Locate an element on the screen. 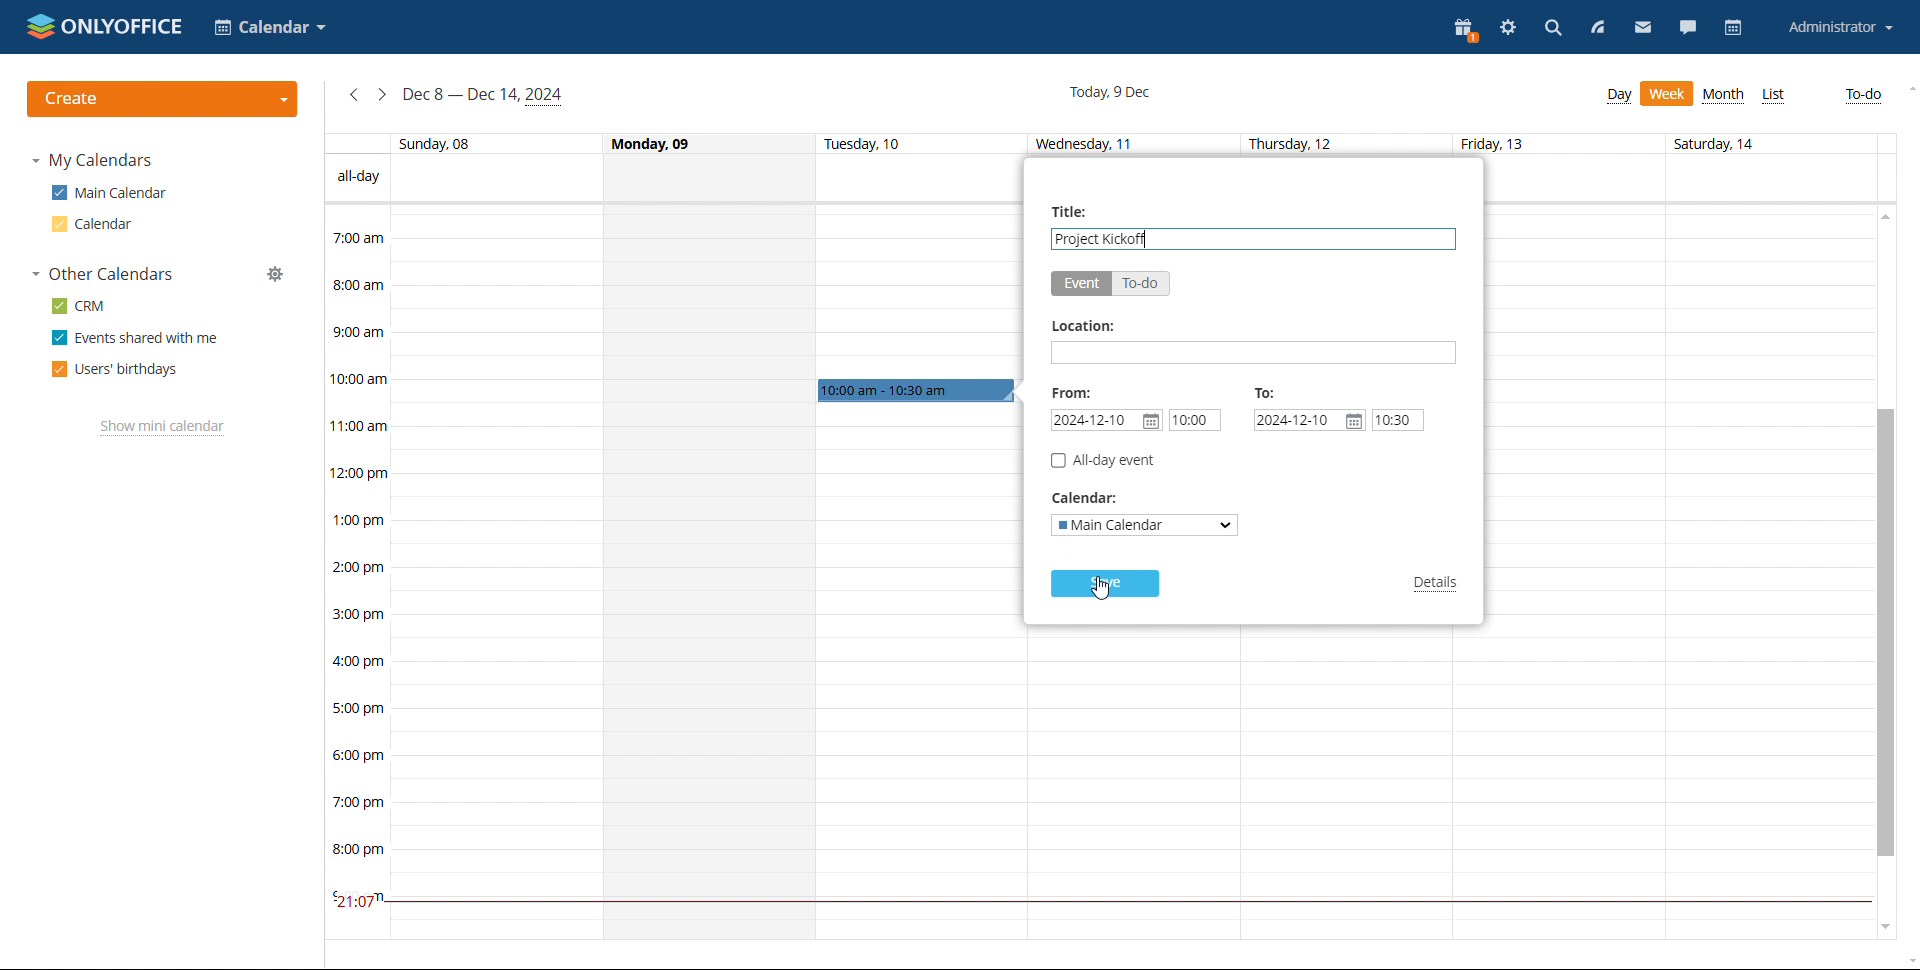  to-do is located at coordinates (1866, 96).